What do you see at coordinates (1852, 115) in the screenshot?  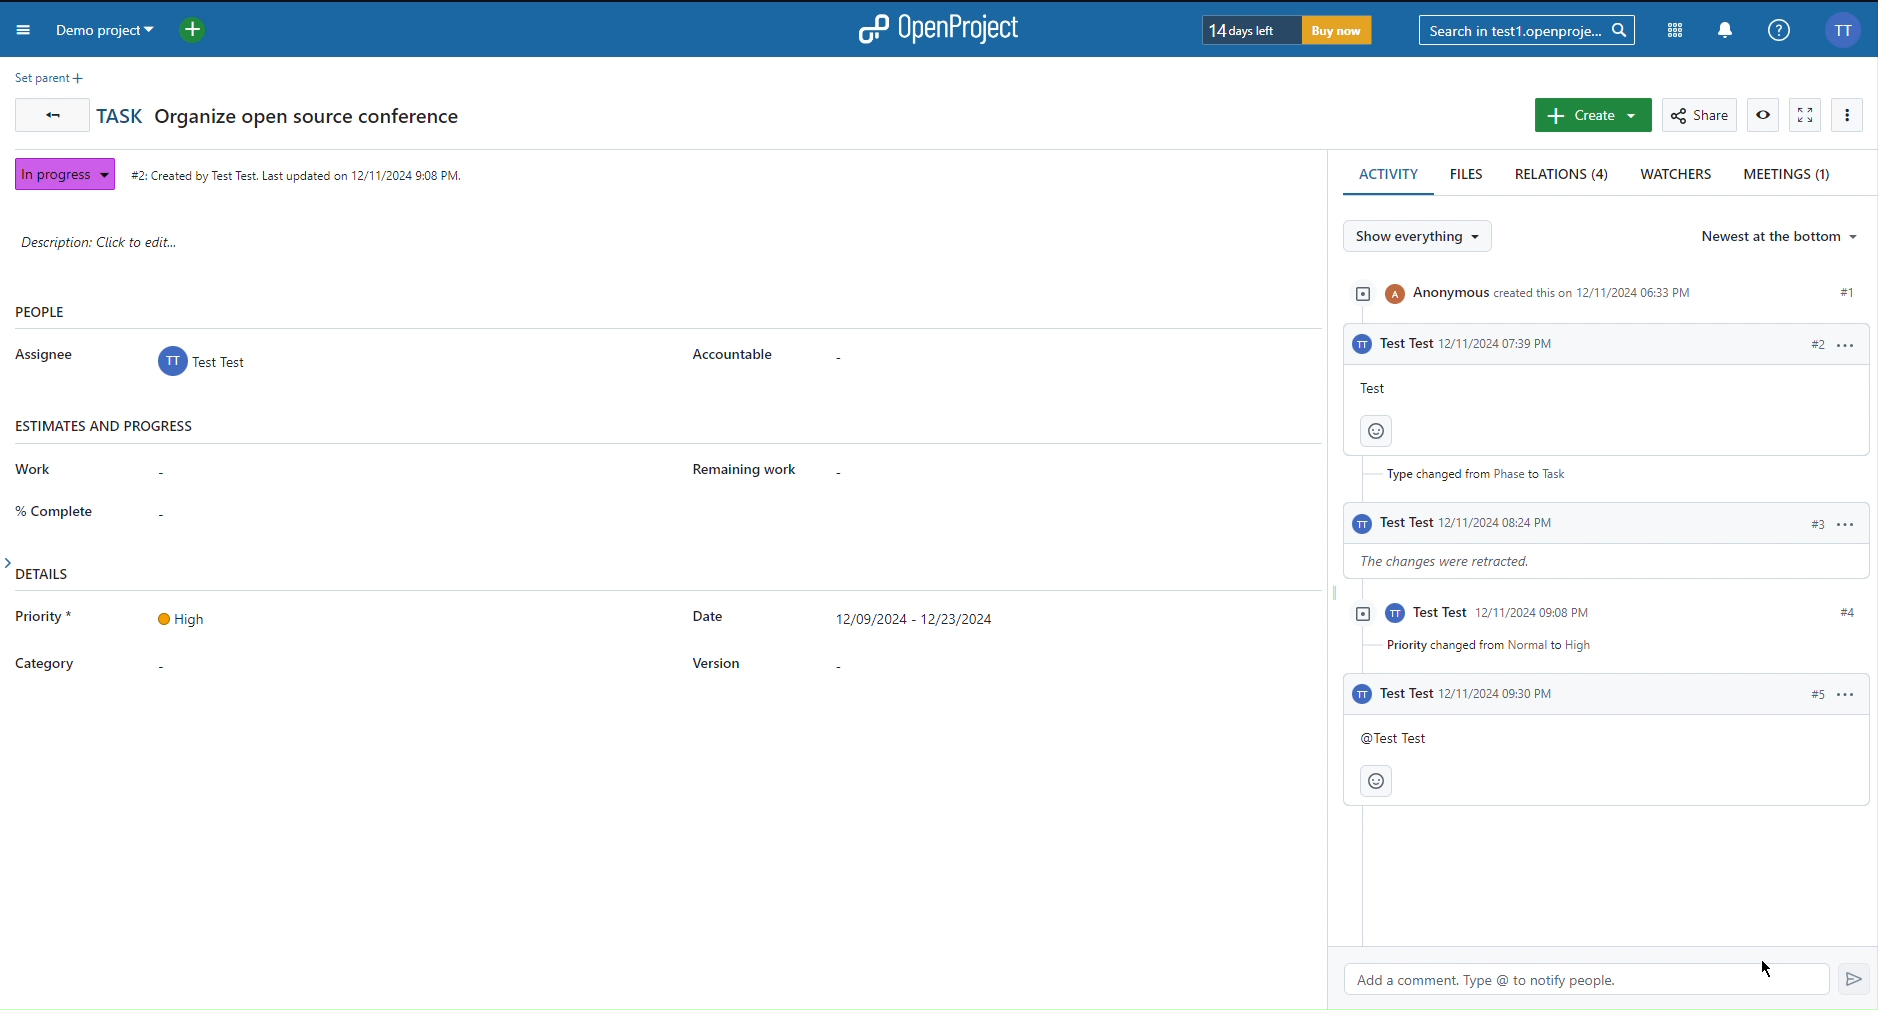 I see `Options` at bounding box center [1852, 115].